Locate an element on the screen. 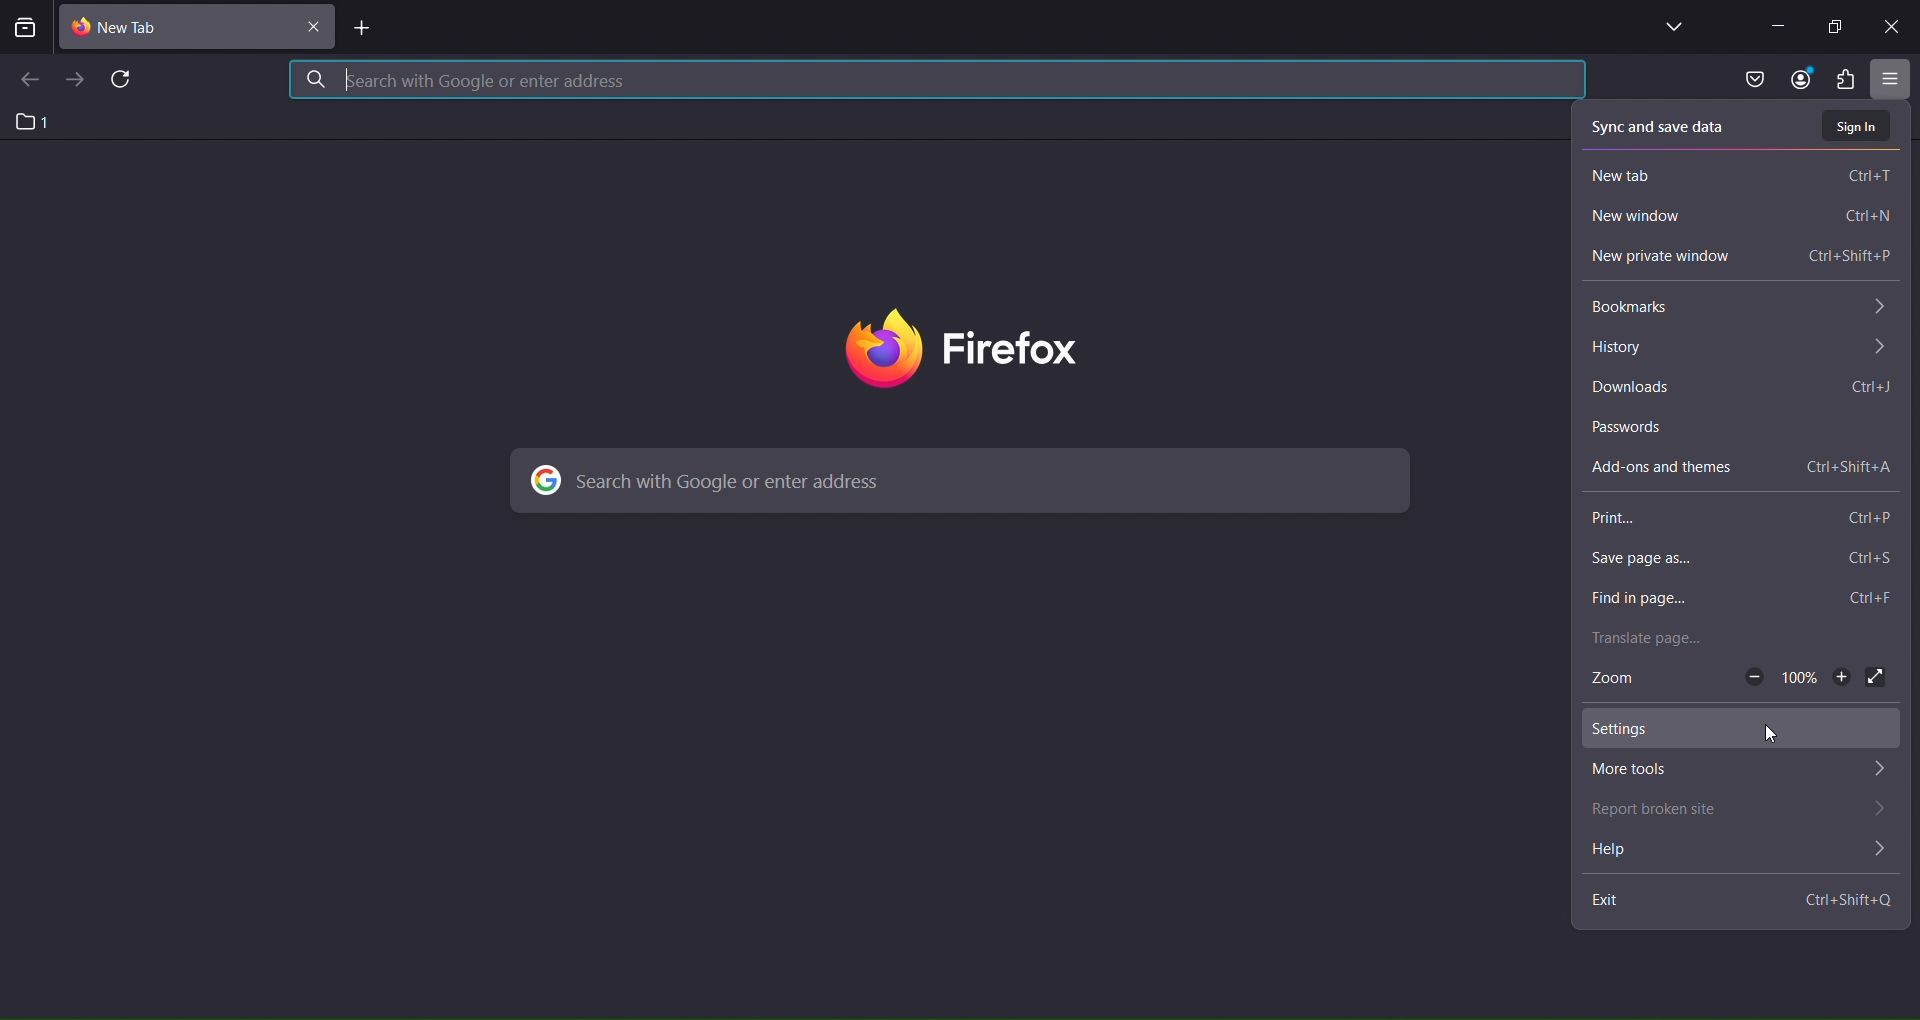 This screenshot has width=1920, height=1020. print is located at coordinates (1733, 519).